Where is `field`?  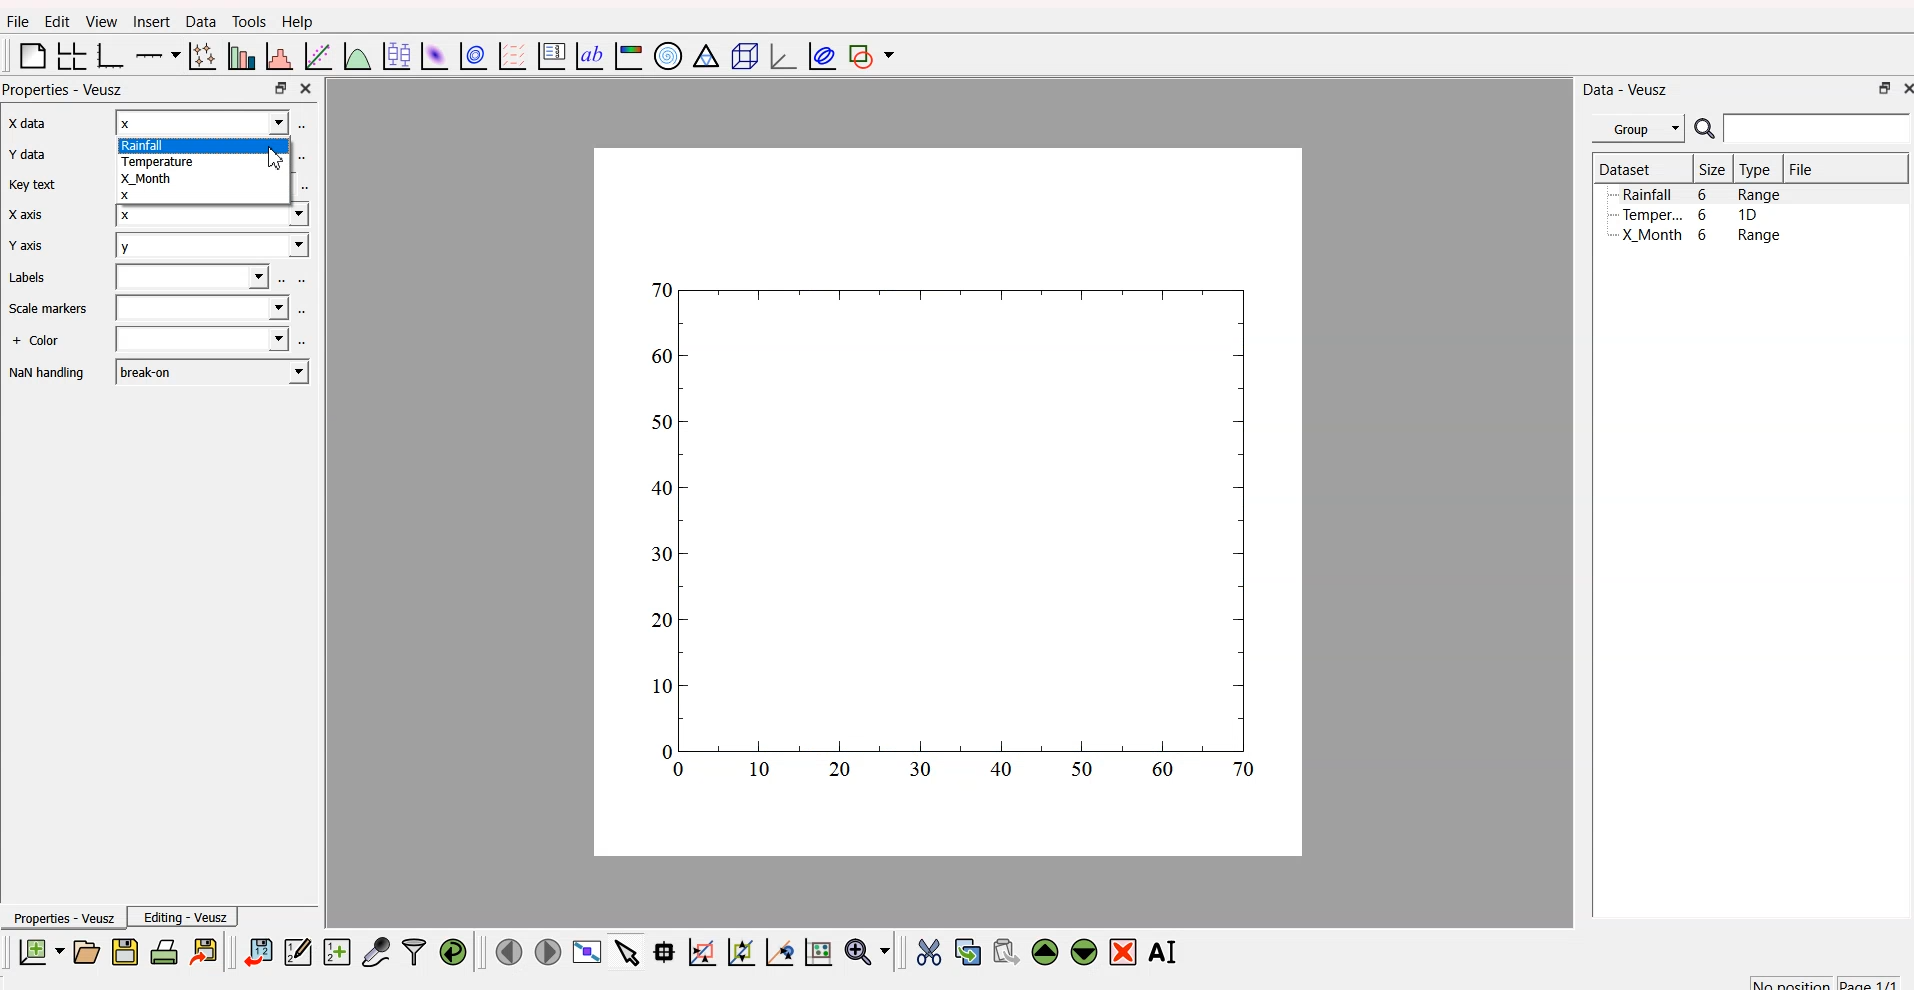
field is located at coordinates (195, 278).